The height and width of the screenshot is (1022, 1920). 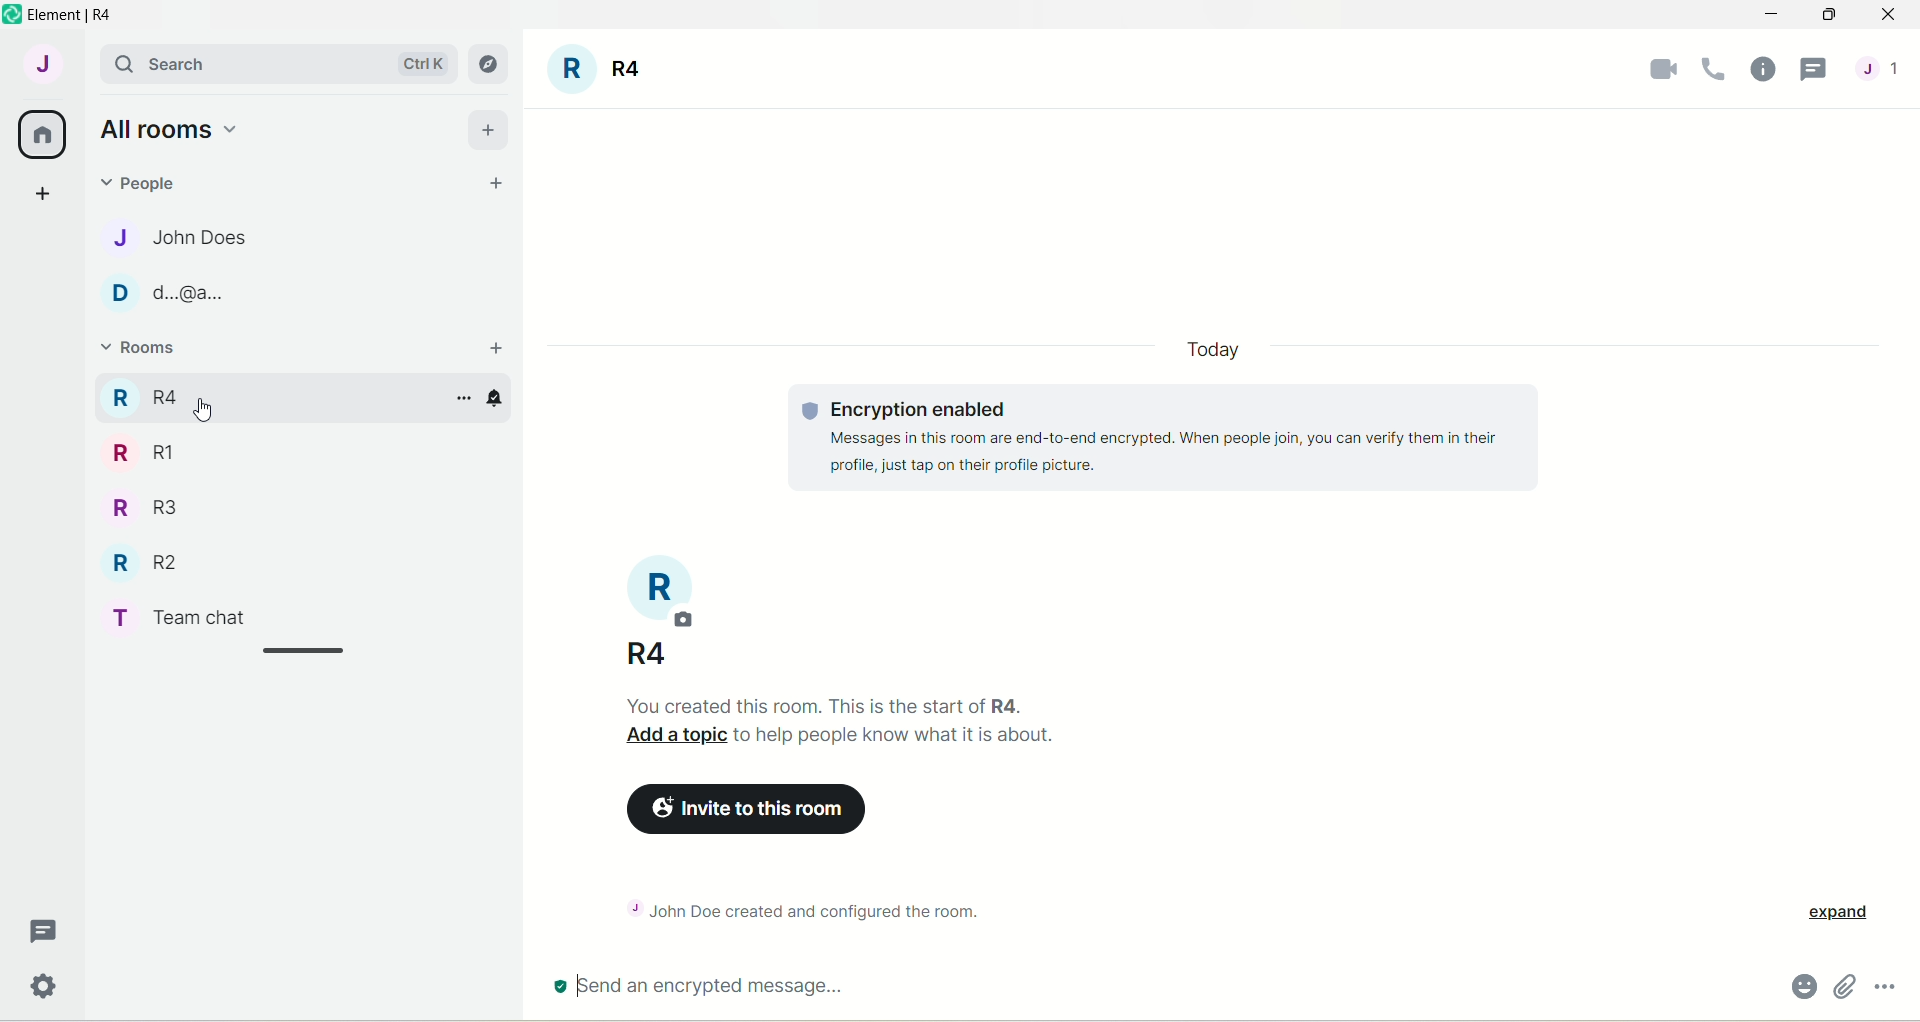 I want to click on R RI, so click(x=143, y=452).